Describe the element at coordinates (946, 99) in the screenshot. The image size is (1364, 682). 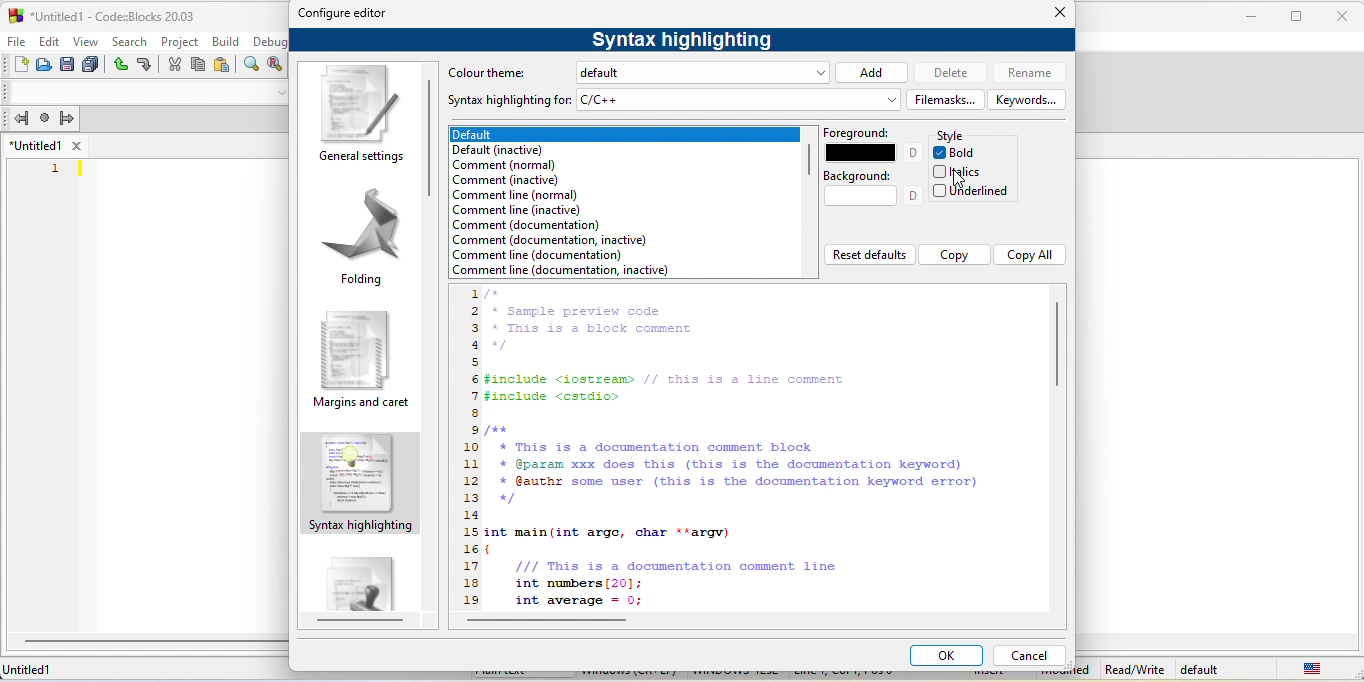
I see `file masks` at that location.